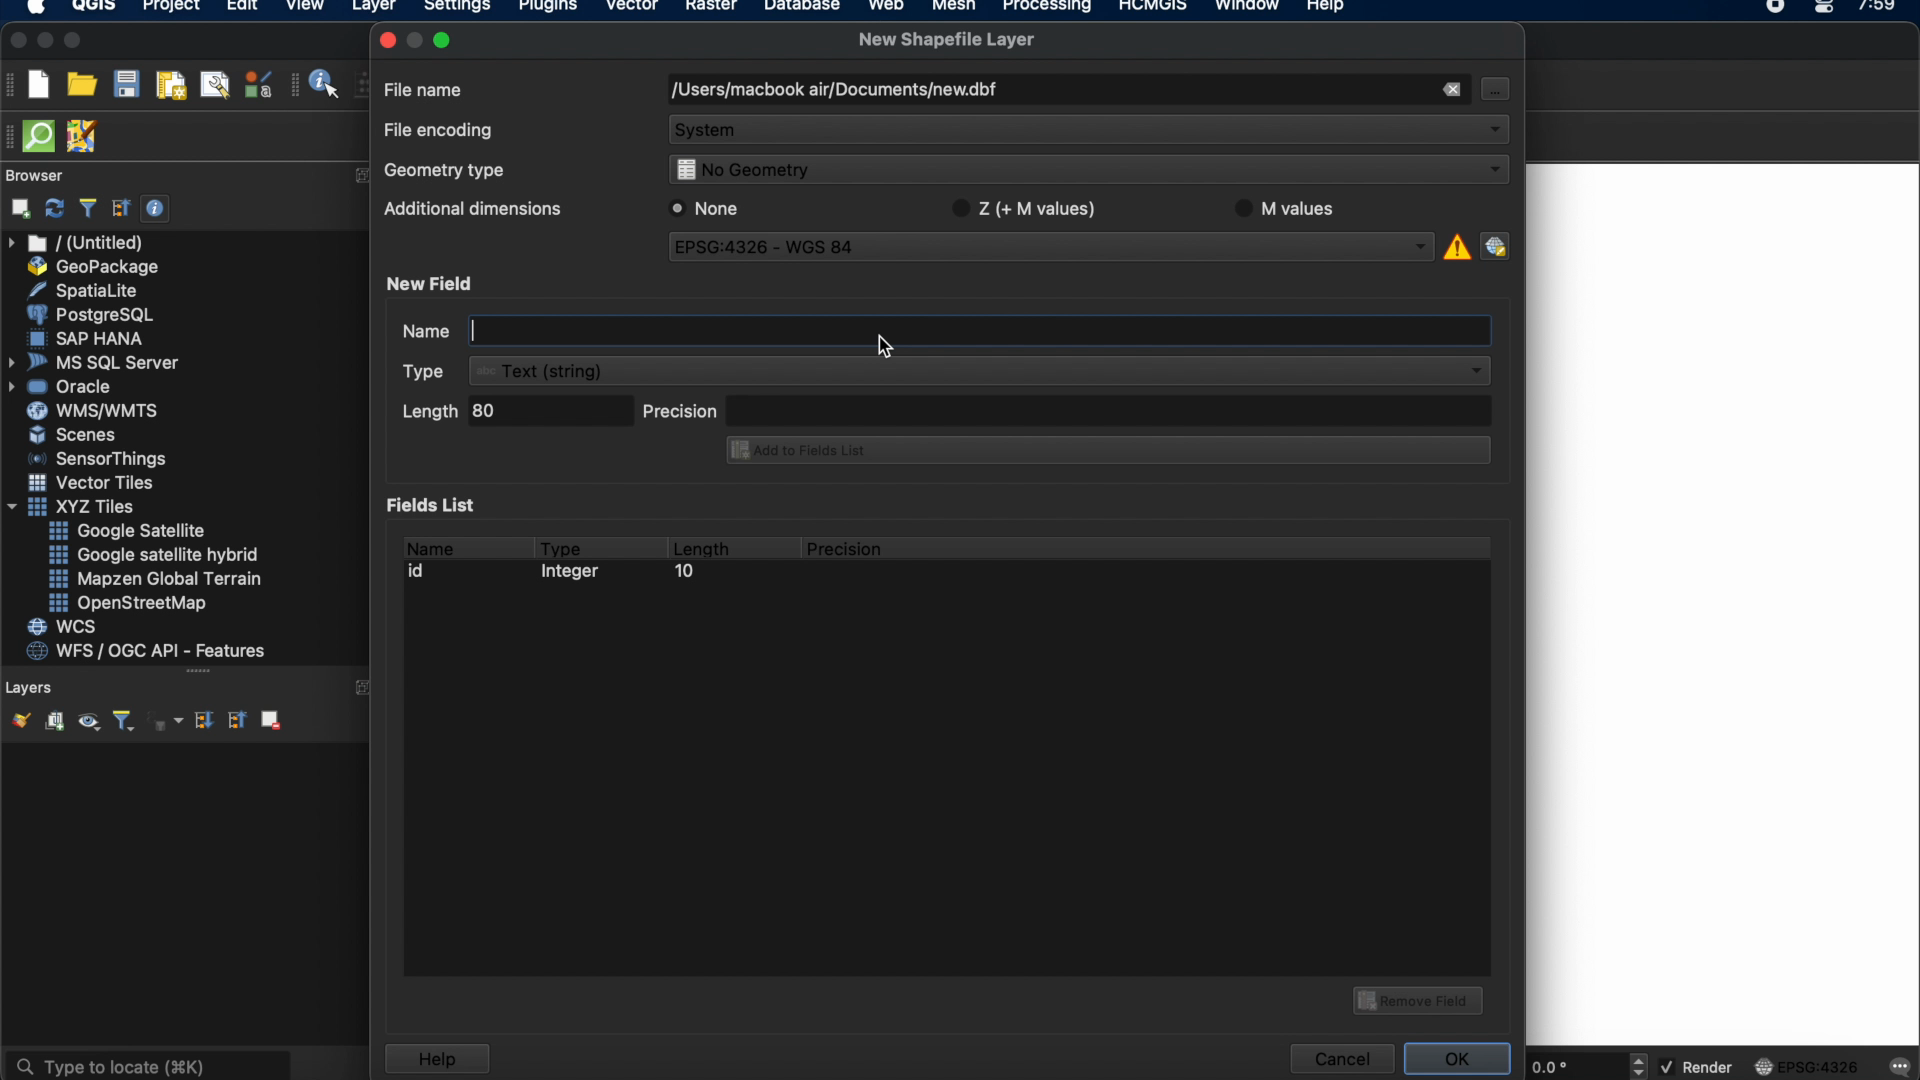 The height and width of the screenshot is (1080, 1920). Describe the element at coordinates (1105, 452) in the screenshot. I see `inactive add fields list icon` at that location.